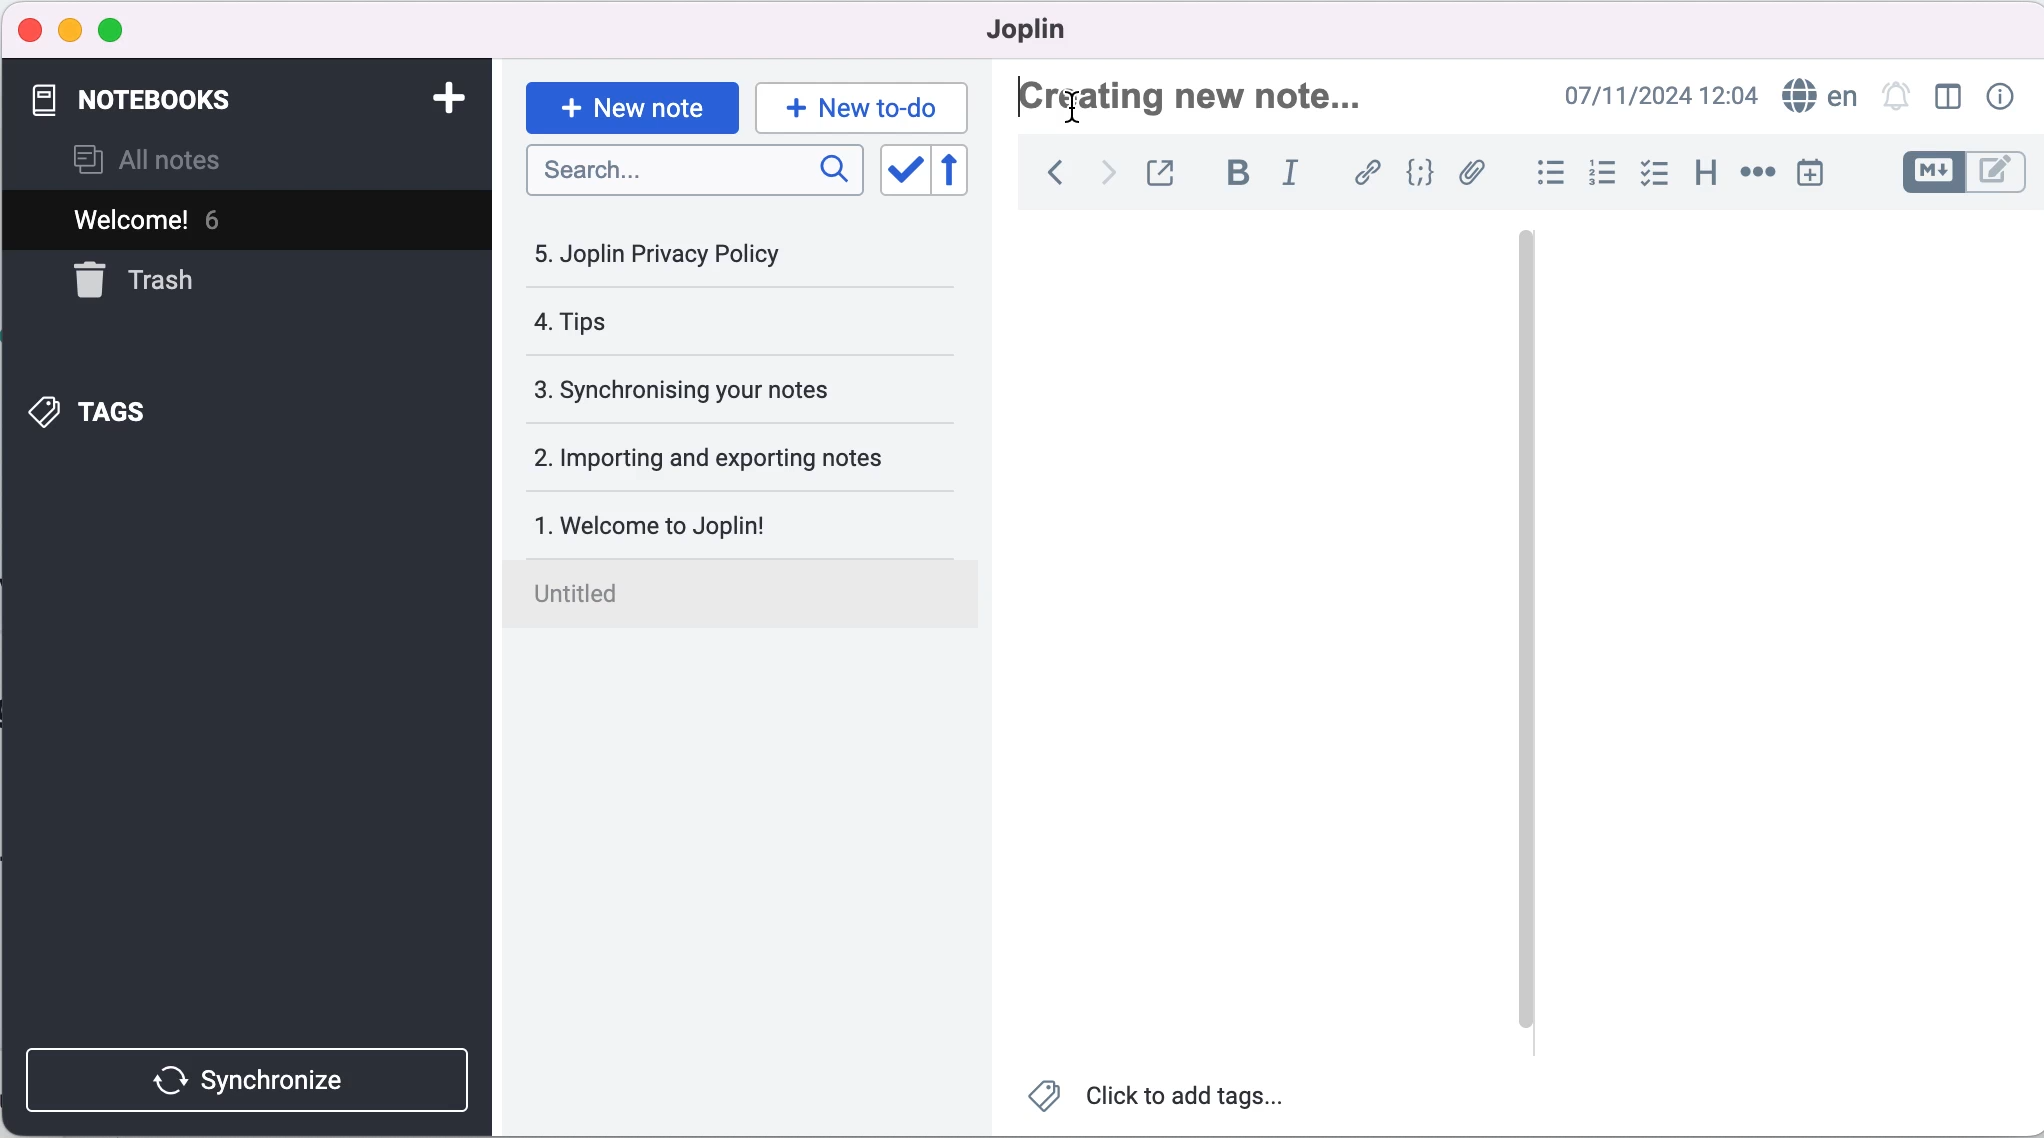 The image size is (2044, 1138). I want to click on search, so click(694, 170).